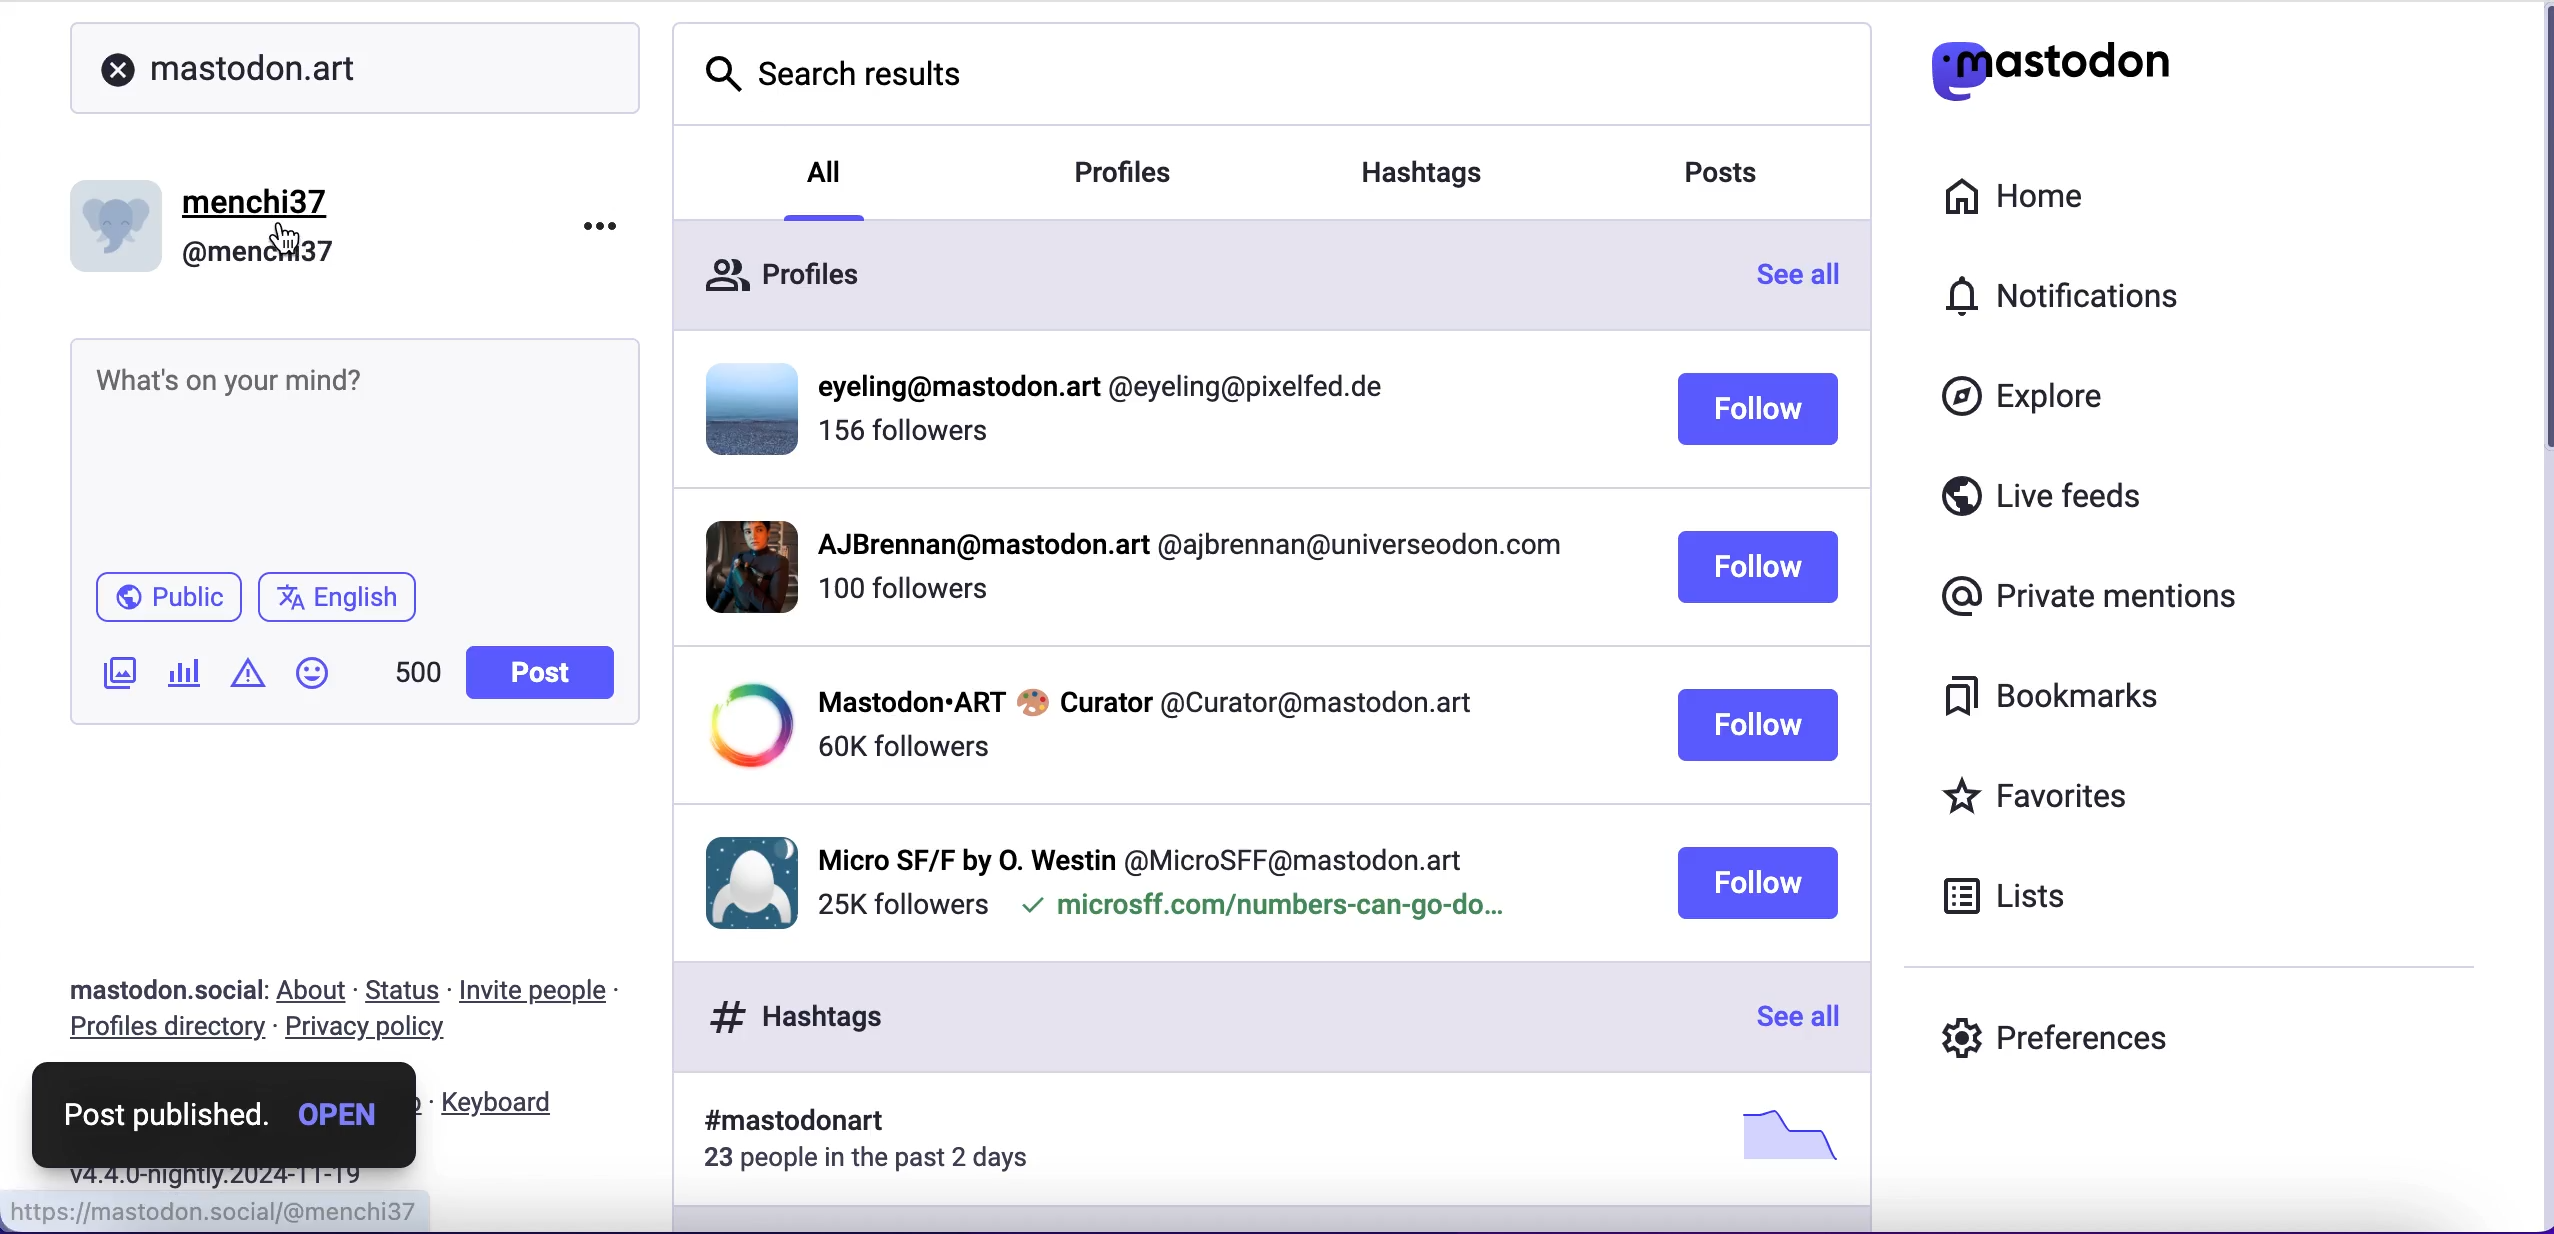 The image size is (2554, 1234). I want to click on mastodon logo, so click(2053, 62).